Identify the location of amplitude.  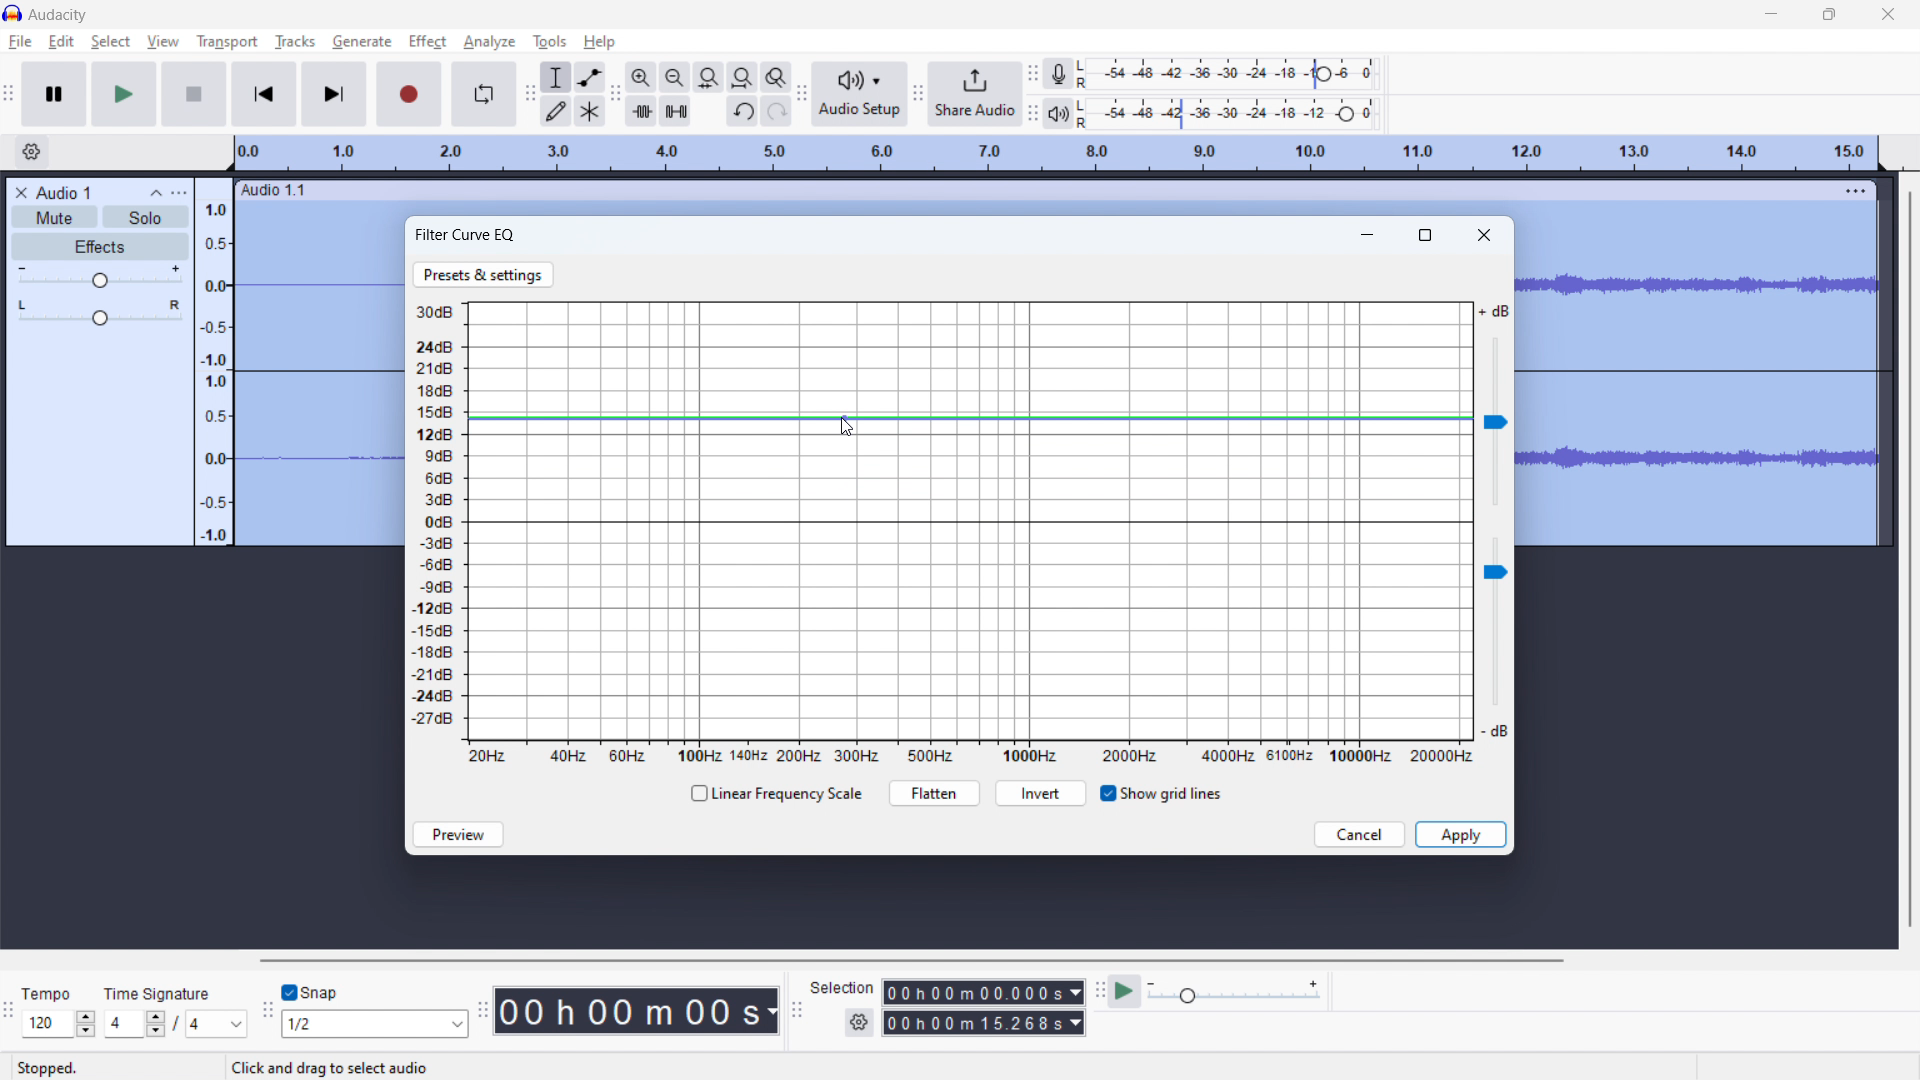
(215, 361).